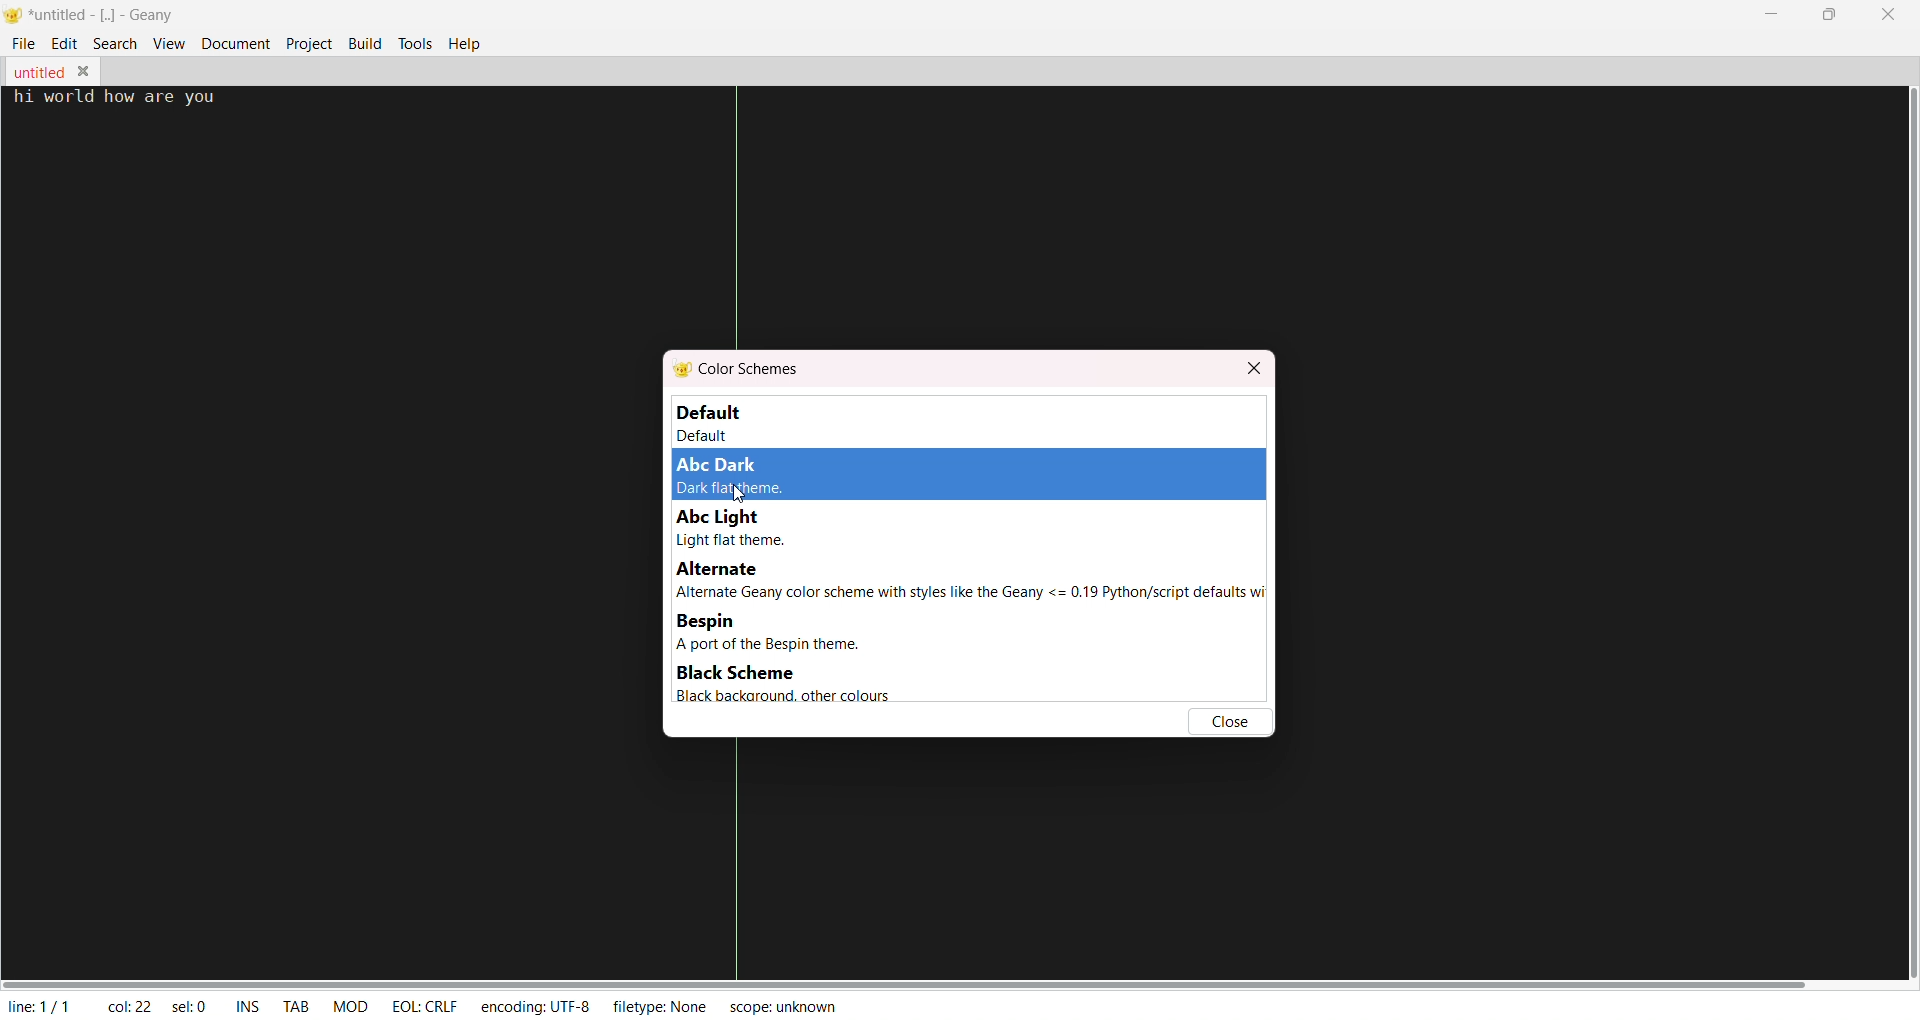 The height and width of the screenshot is (1020, 1920). Describe the element at coordinates (739, 370) in the screenshot. I see `color schemes` at that location.